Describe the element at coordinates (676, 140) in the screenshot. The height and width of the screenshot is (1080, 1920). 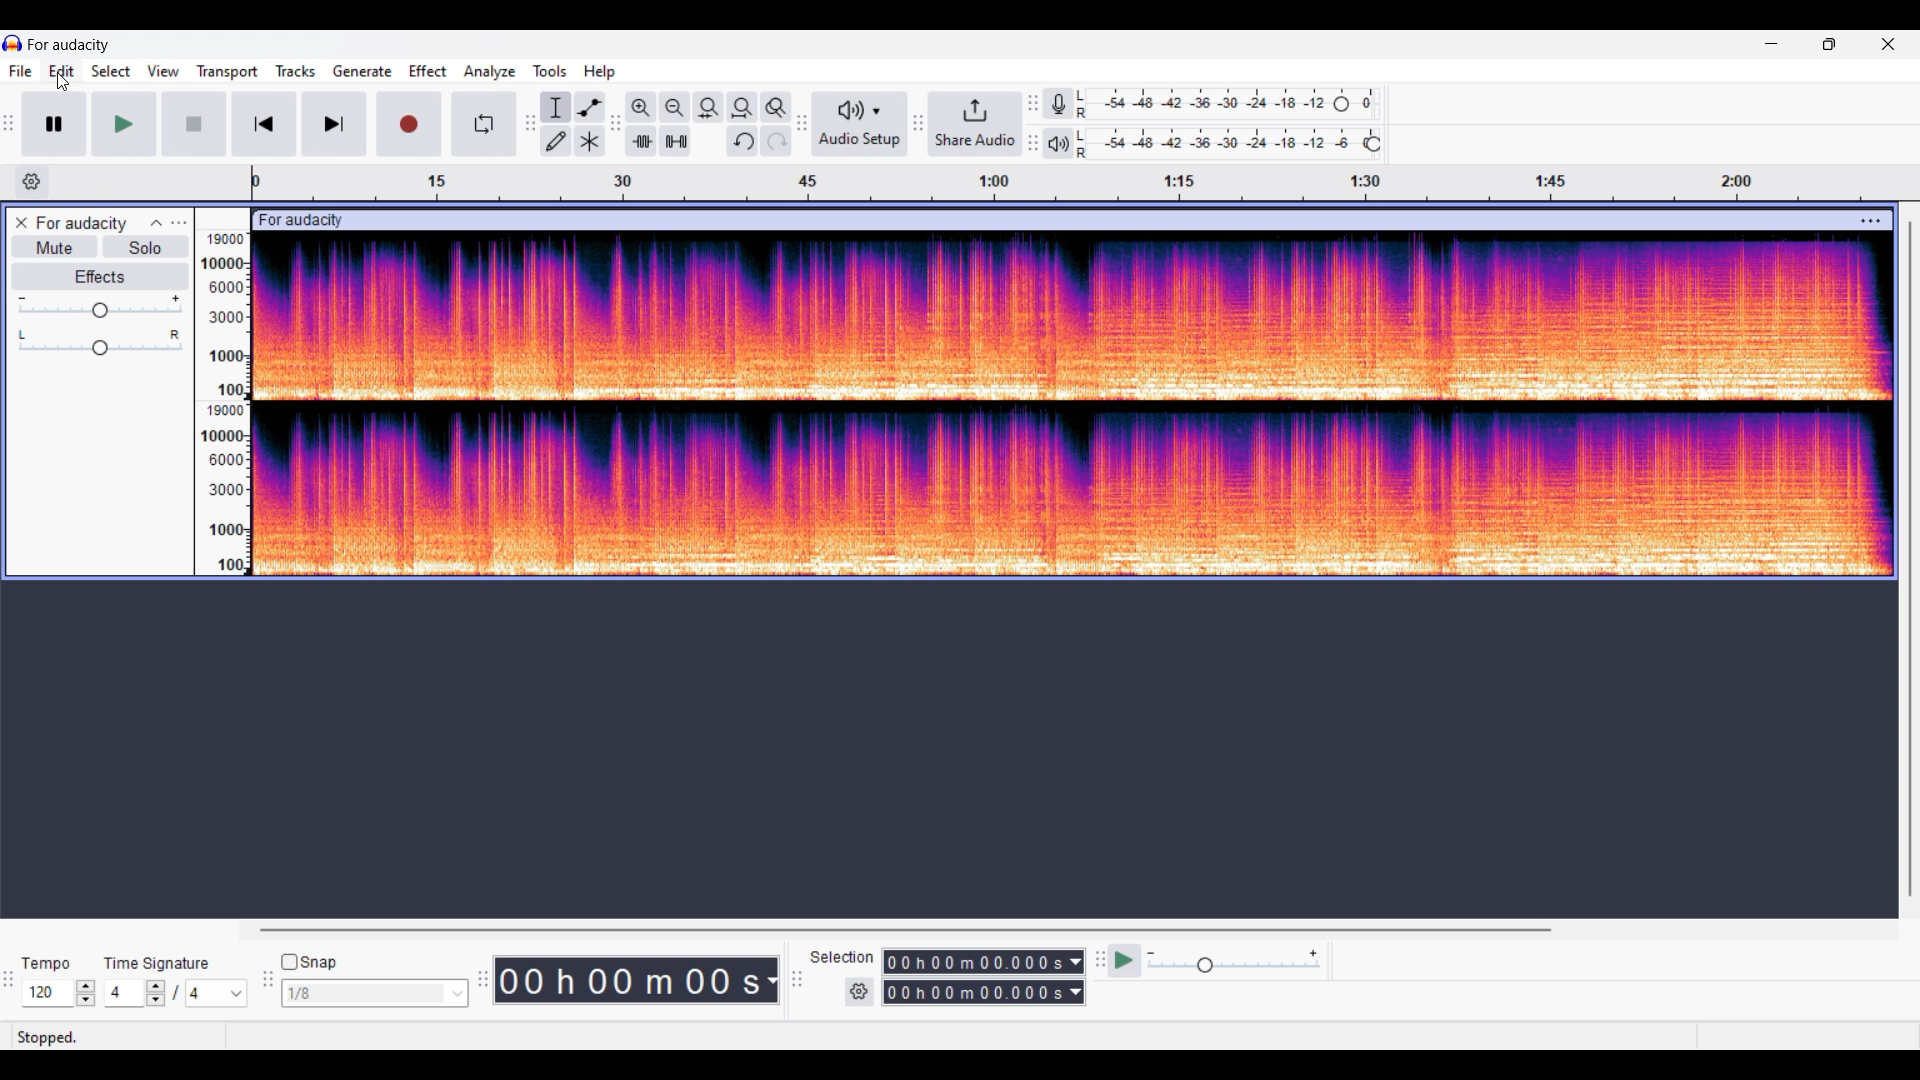
I see `Silence audio selectio` at that location.